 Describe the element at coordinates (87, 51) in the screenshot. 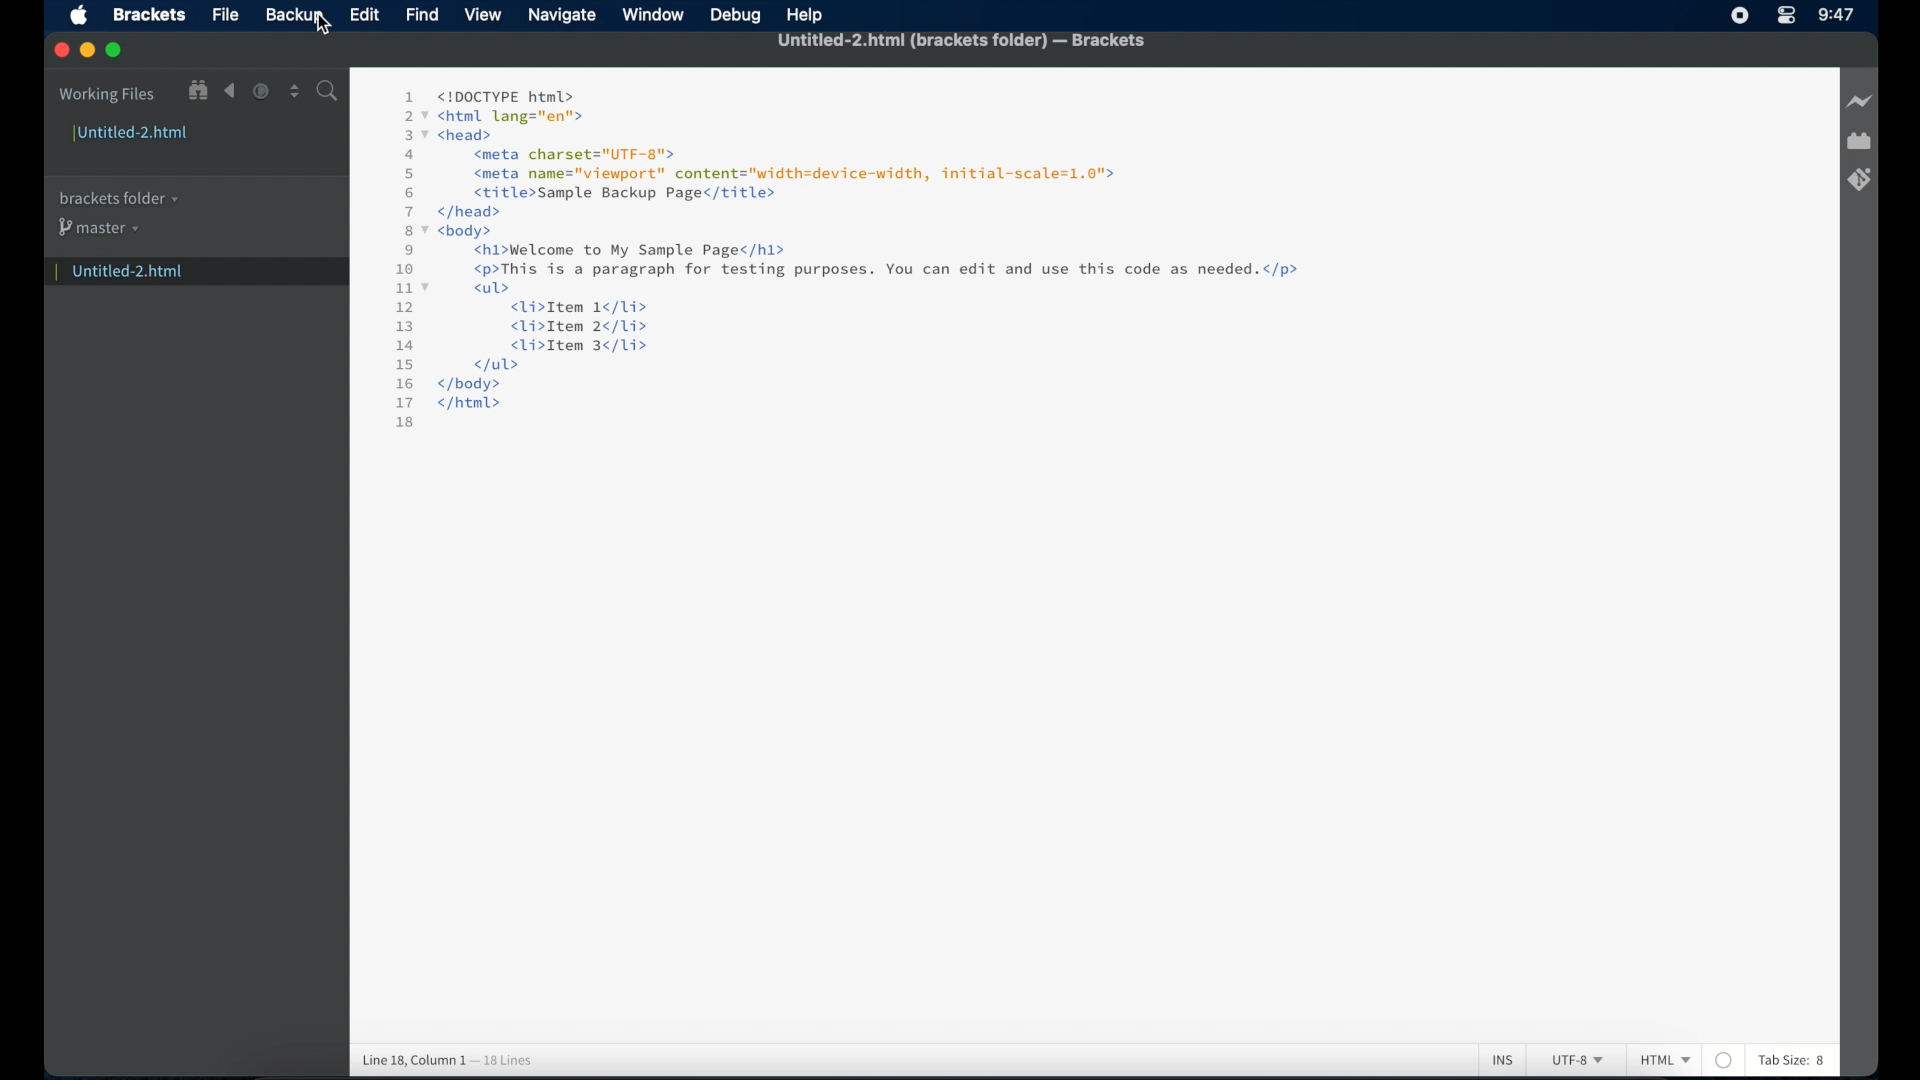

I see `minimize` at that location.